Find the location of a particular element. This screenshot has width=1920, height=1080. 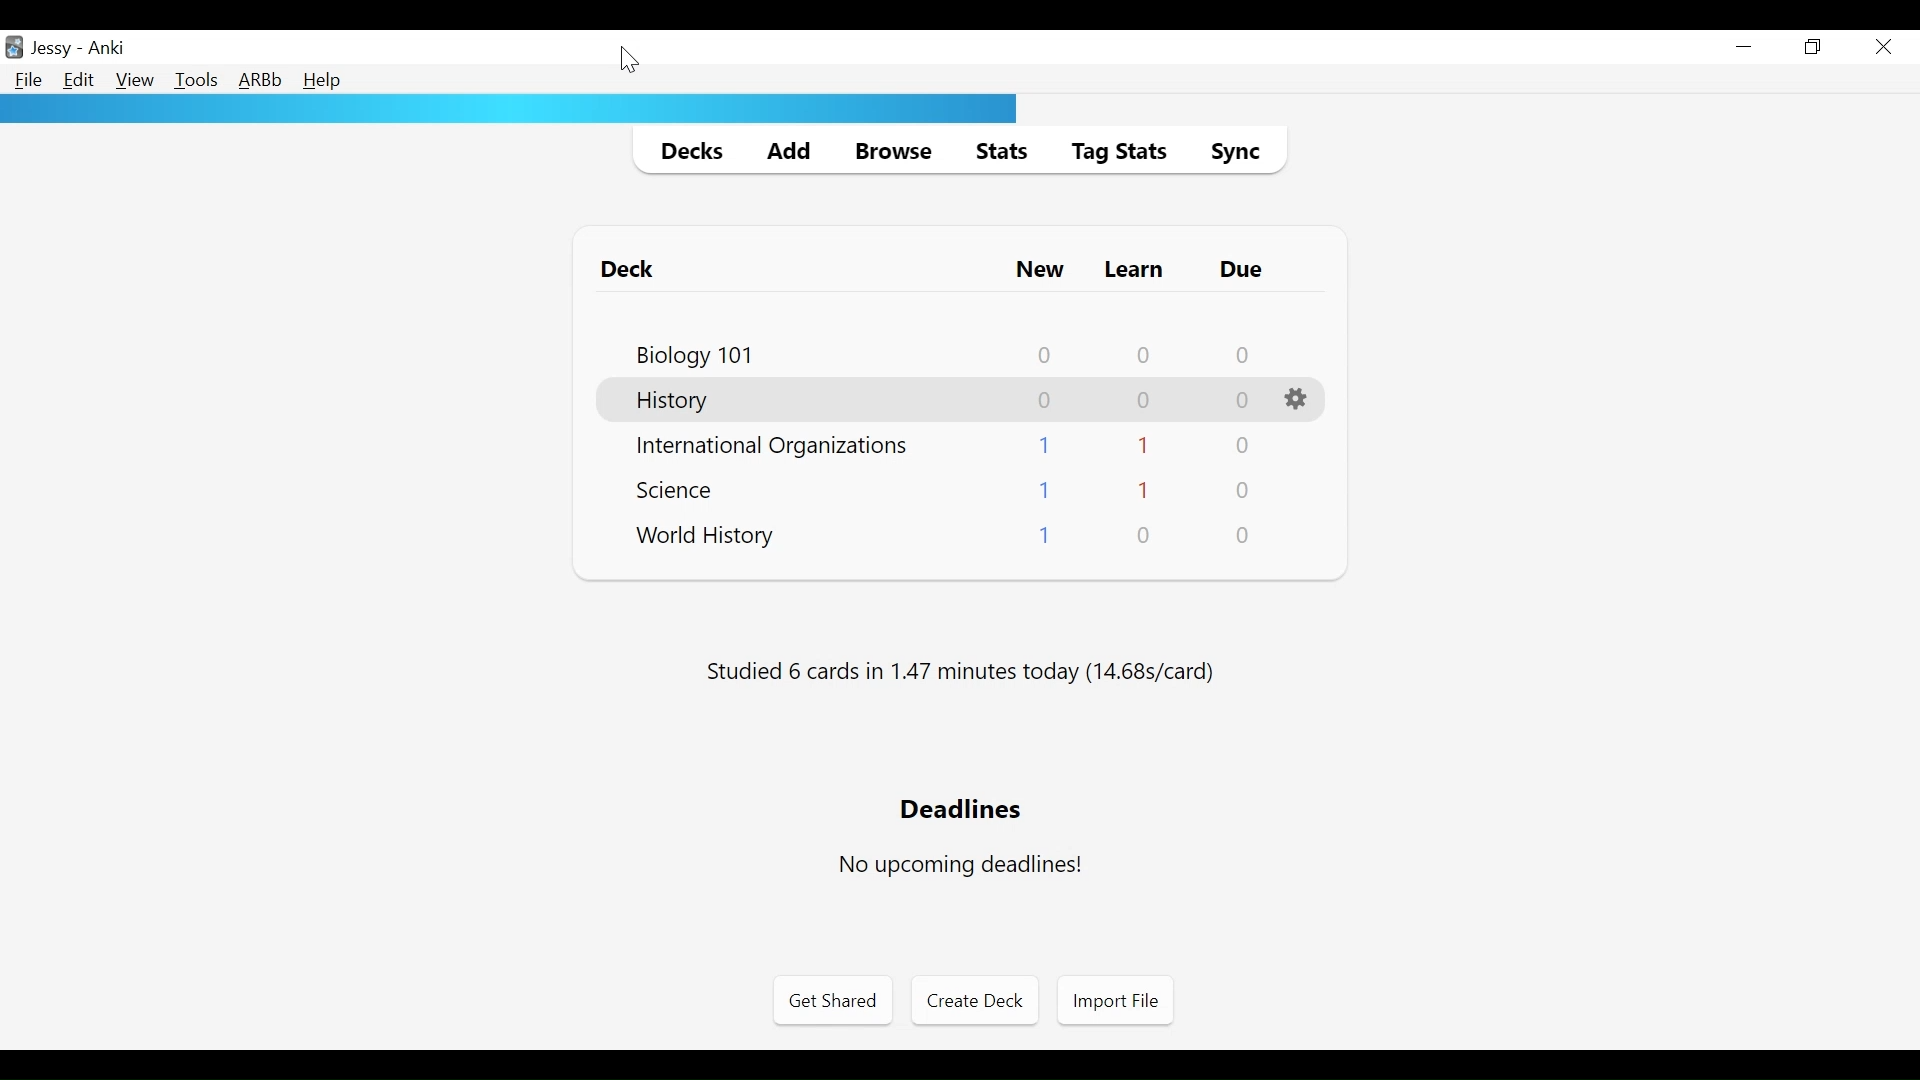

Otions is located at coordinates (1297, 399).